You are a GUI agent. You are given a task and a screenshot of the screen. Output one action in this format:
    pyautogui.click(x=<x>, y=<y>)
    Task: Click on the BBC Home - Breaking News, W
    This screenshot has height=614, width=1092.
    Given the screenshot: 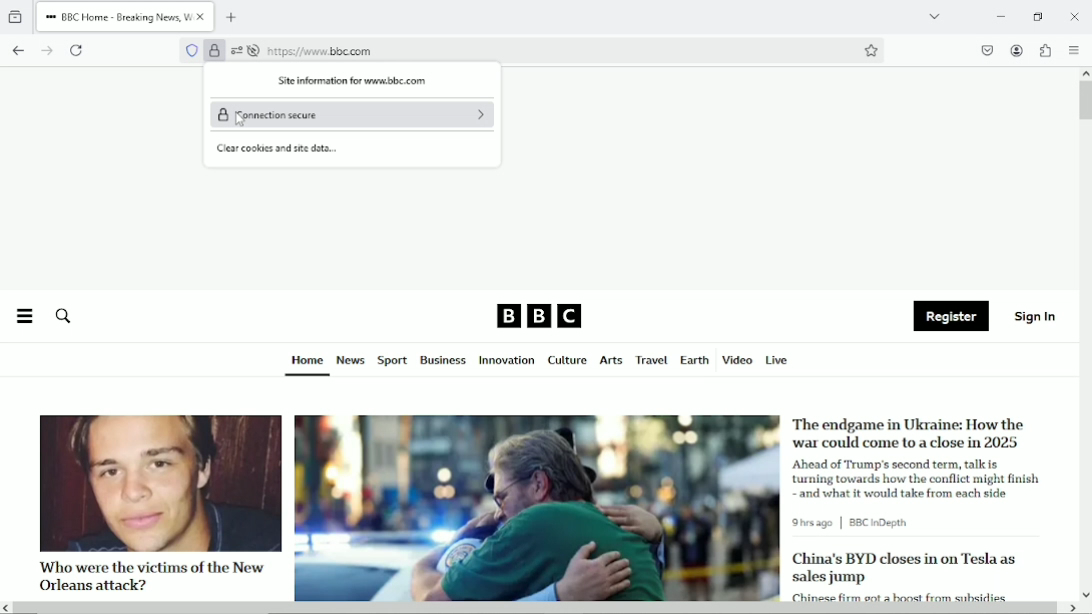 What is the action you would take?
    pyautogui.click(x=117, y=15)
    